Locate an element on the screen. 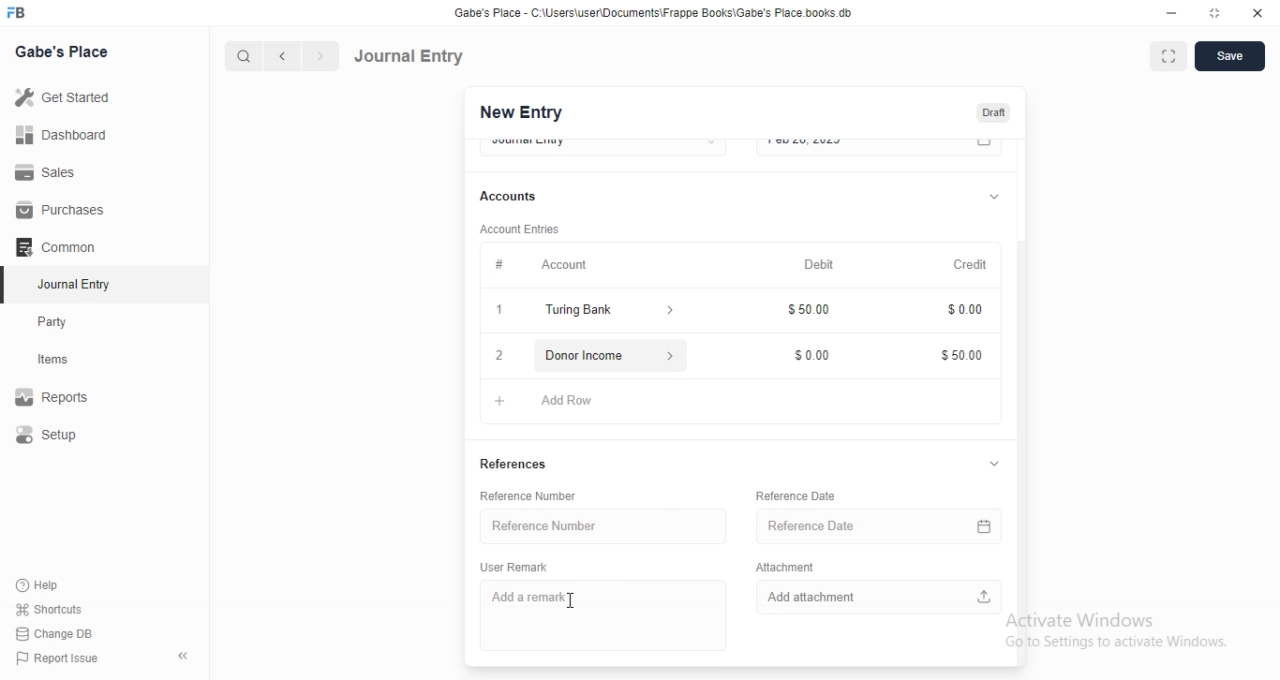 Image resolution: width=1280 pixels, height=680 pixels. next is located at coordinates (318, 57).